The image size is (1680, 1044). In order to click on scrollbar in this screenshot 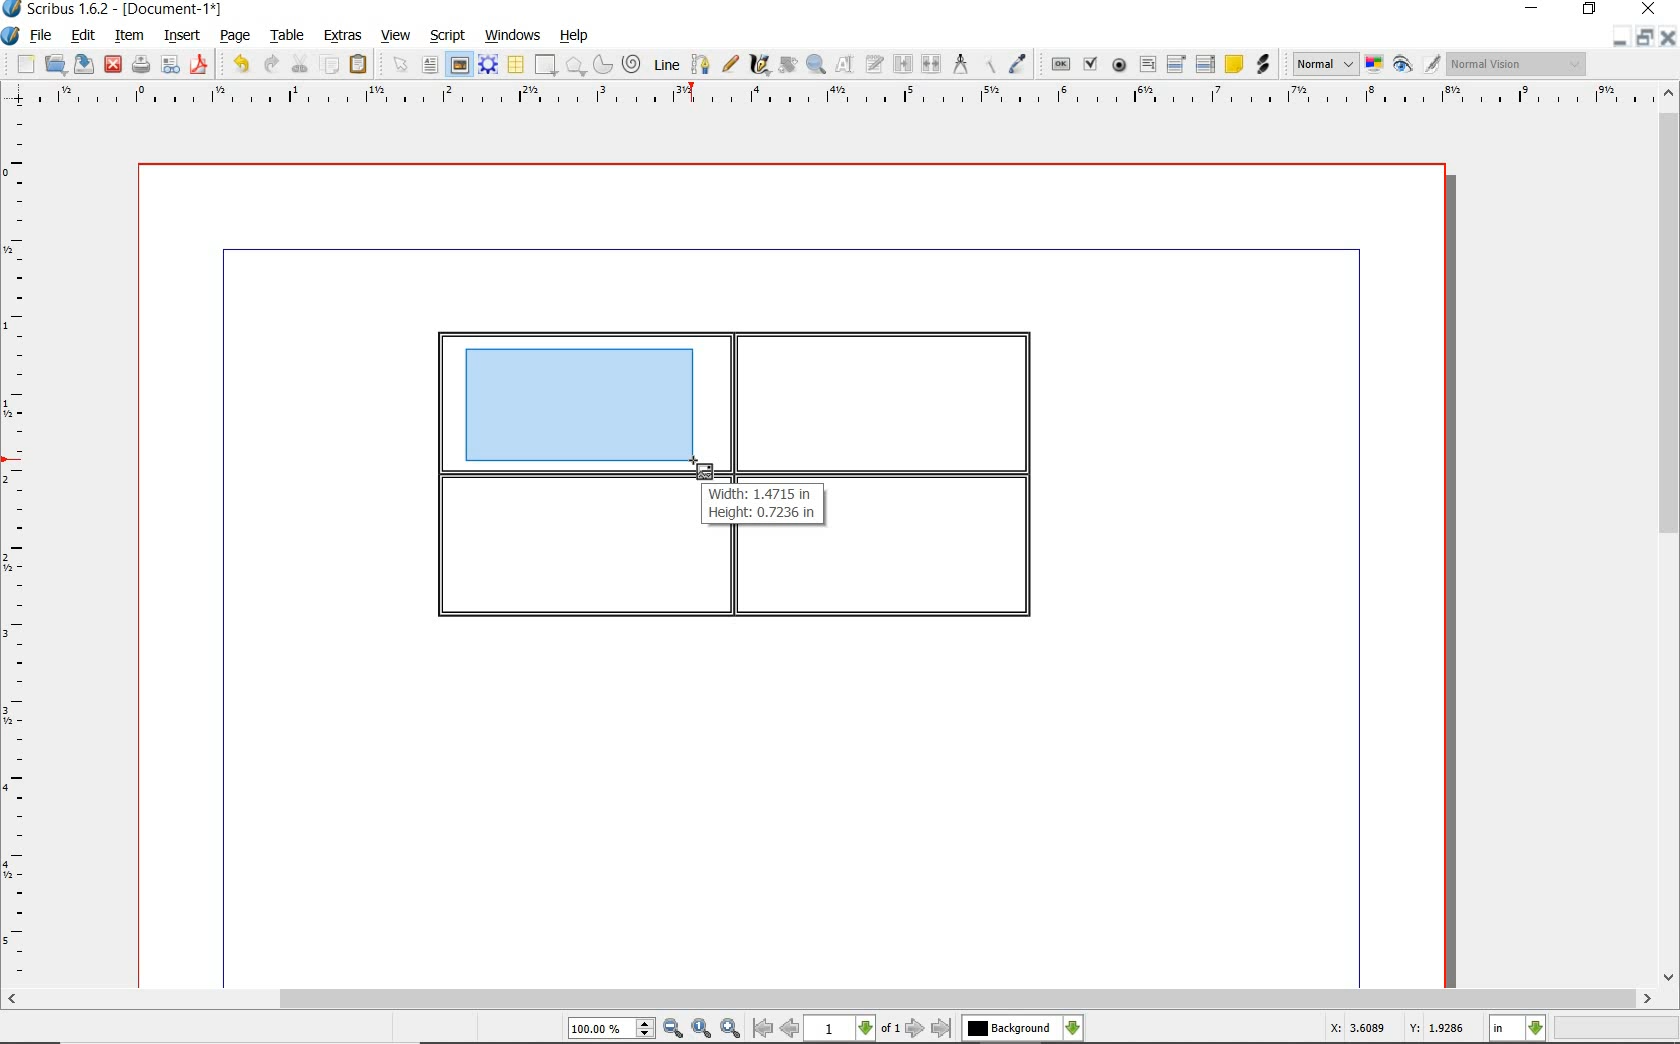, I will do `click(829, 1000)`.